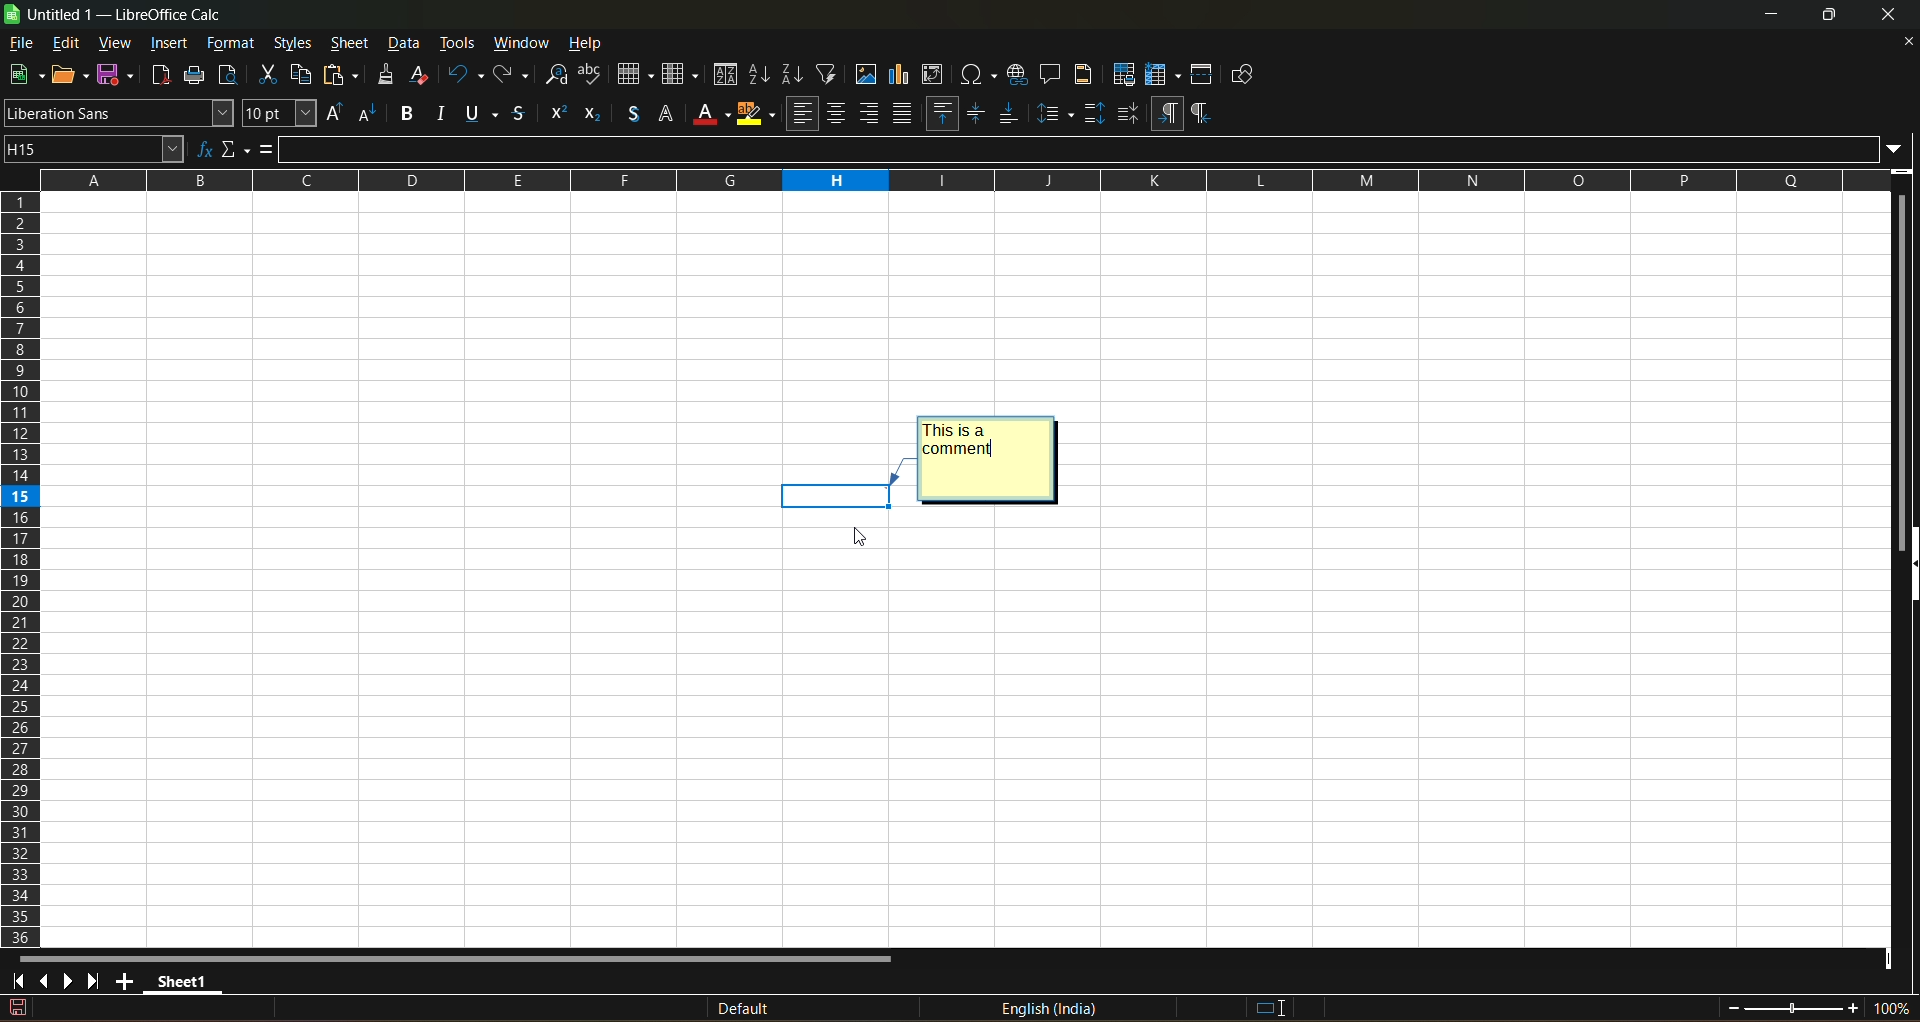 This screenshot has height=1022, width=1920. What do you see at coordinates (993, 113) in the screenshot?
I see `format as number` at bounding box center [993, 113].